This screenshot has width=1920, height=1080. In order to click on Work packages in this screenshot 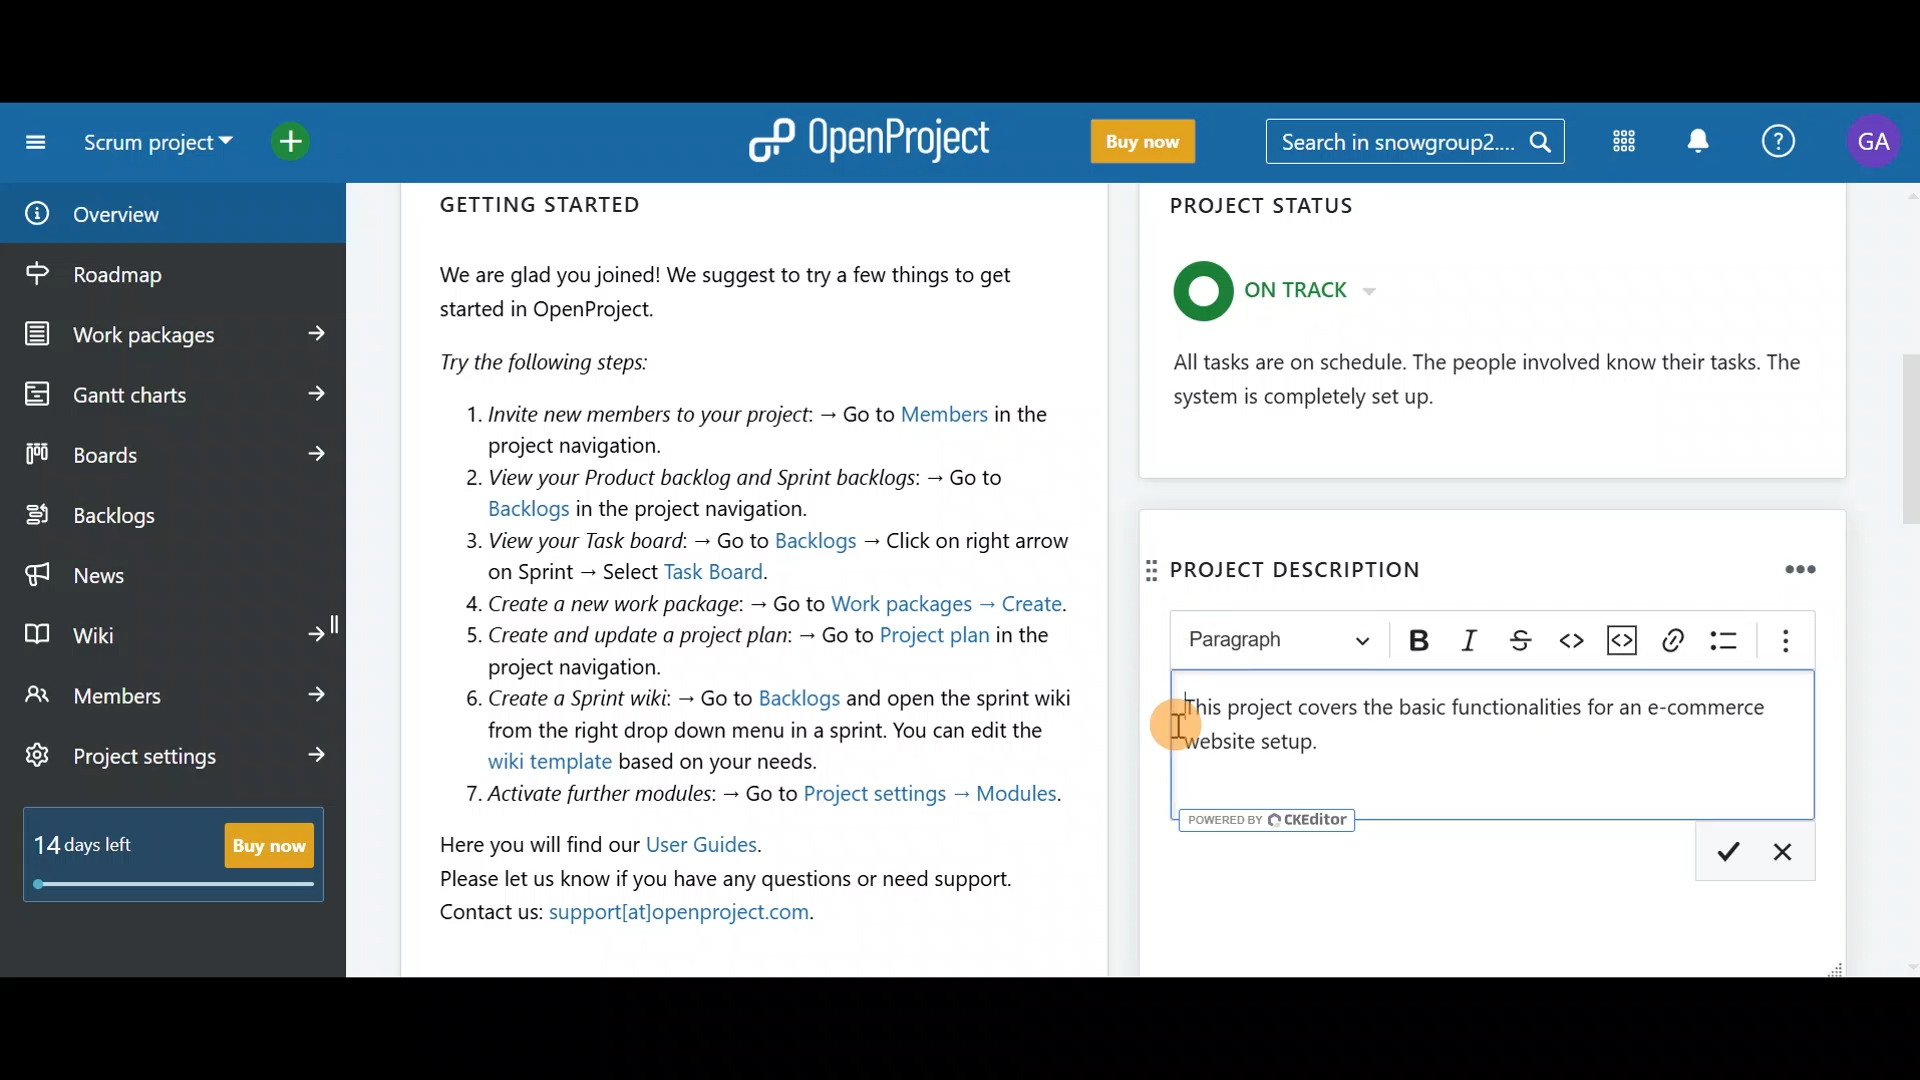, I will do `click(176, 335)`.